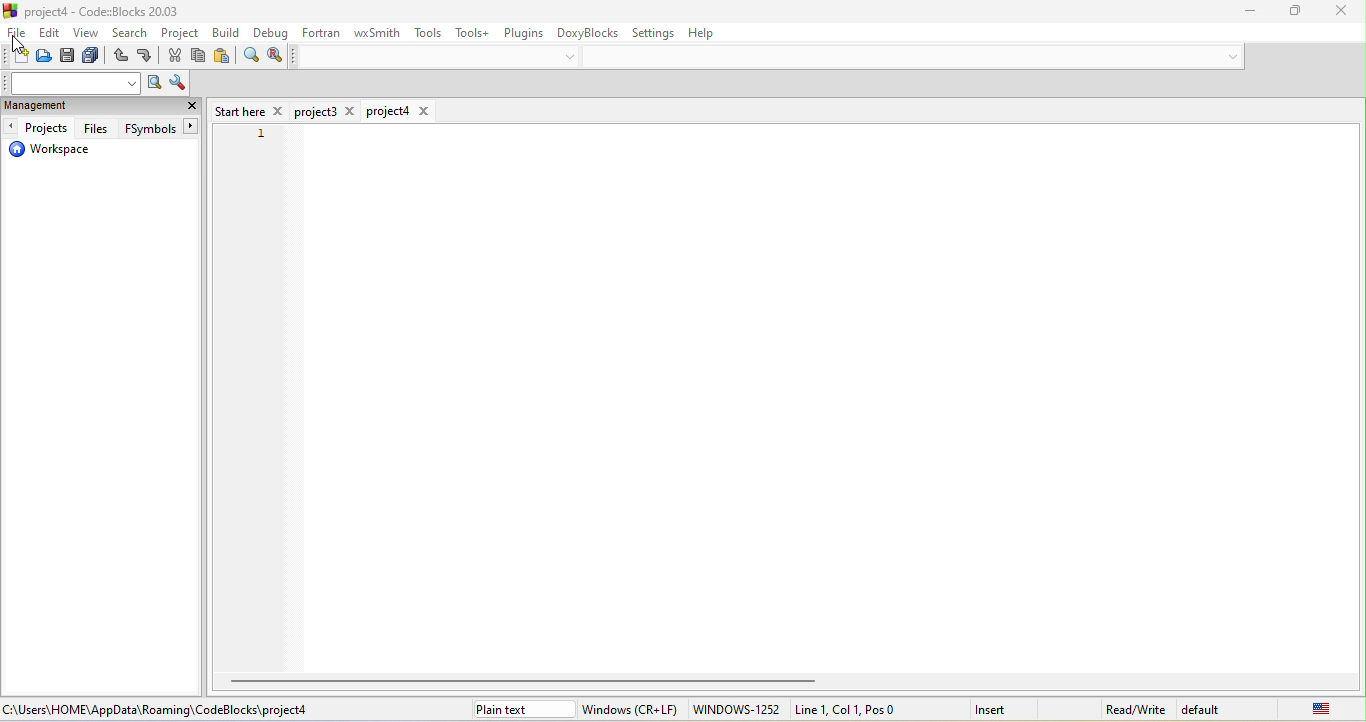 The height and width of the screenshot is (722, 1366). I want to click on close, so click(192, 108).